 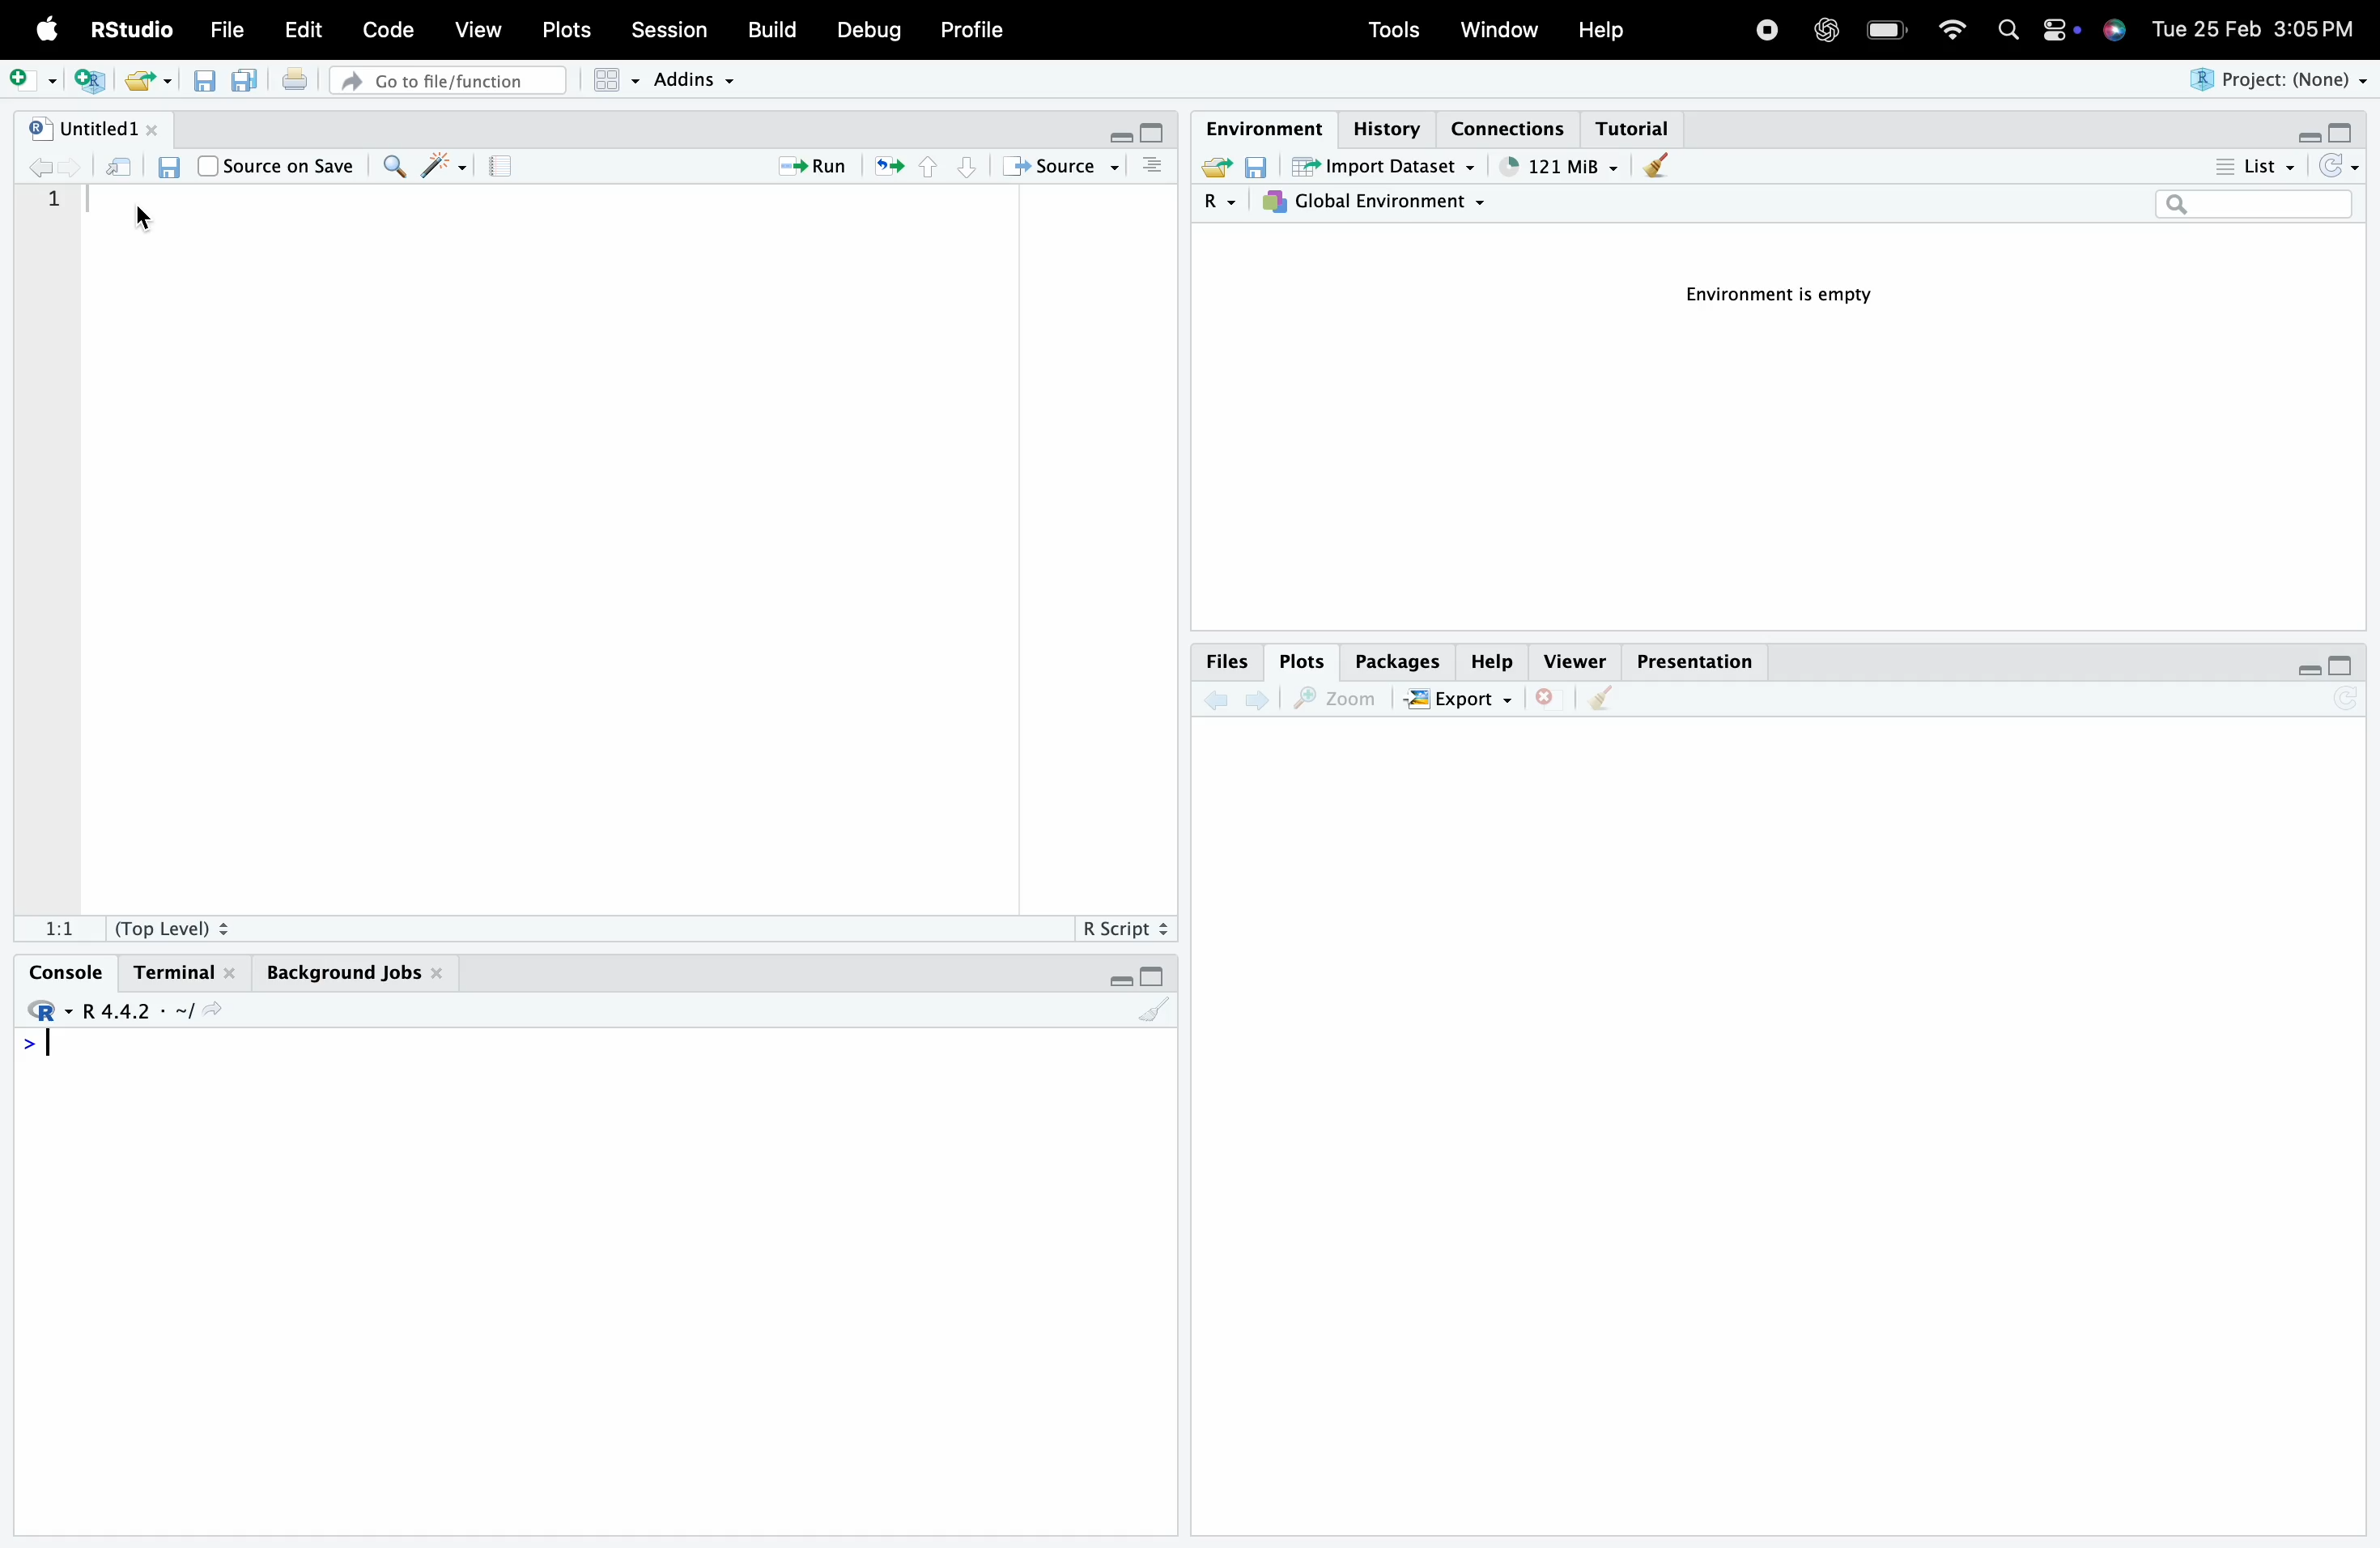 I want to click on Run the current line or selection (Ctrl + Enter), so click(x=805, y=167).